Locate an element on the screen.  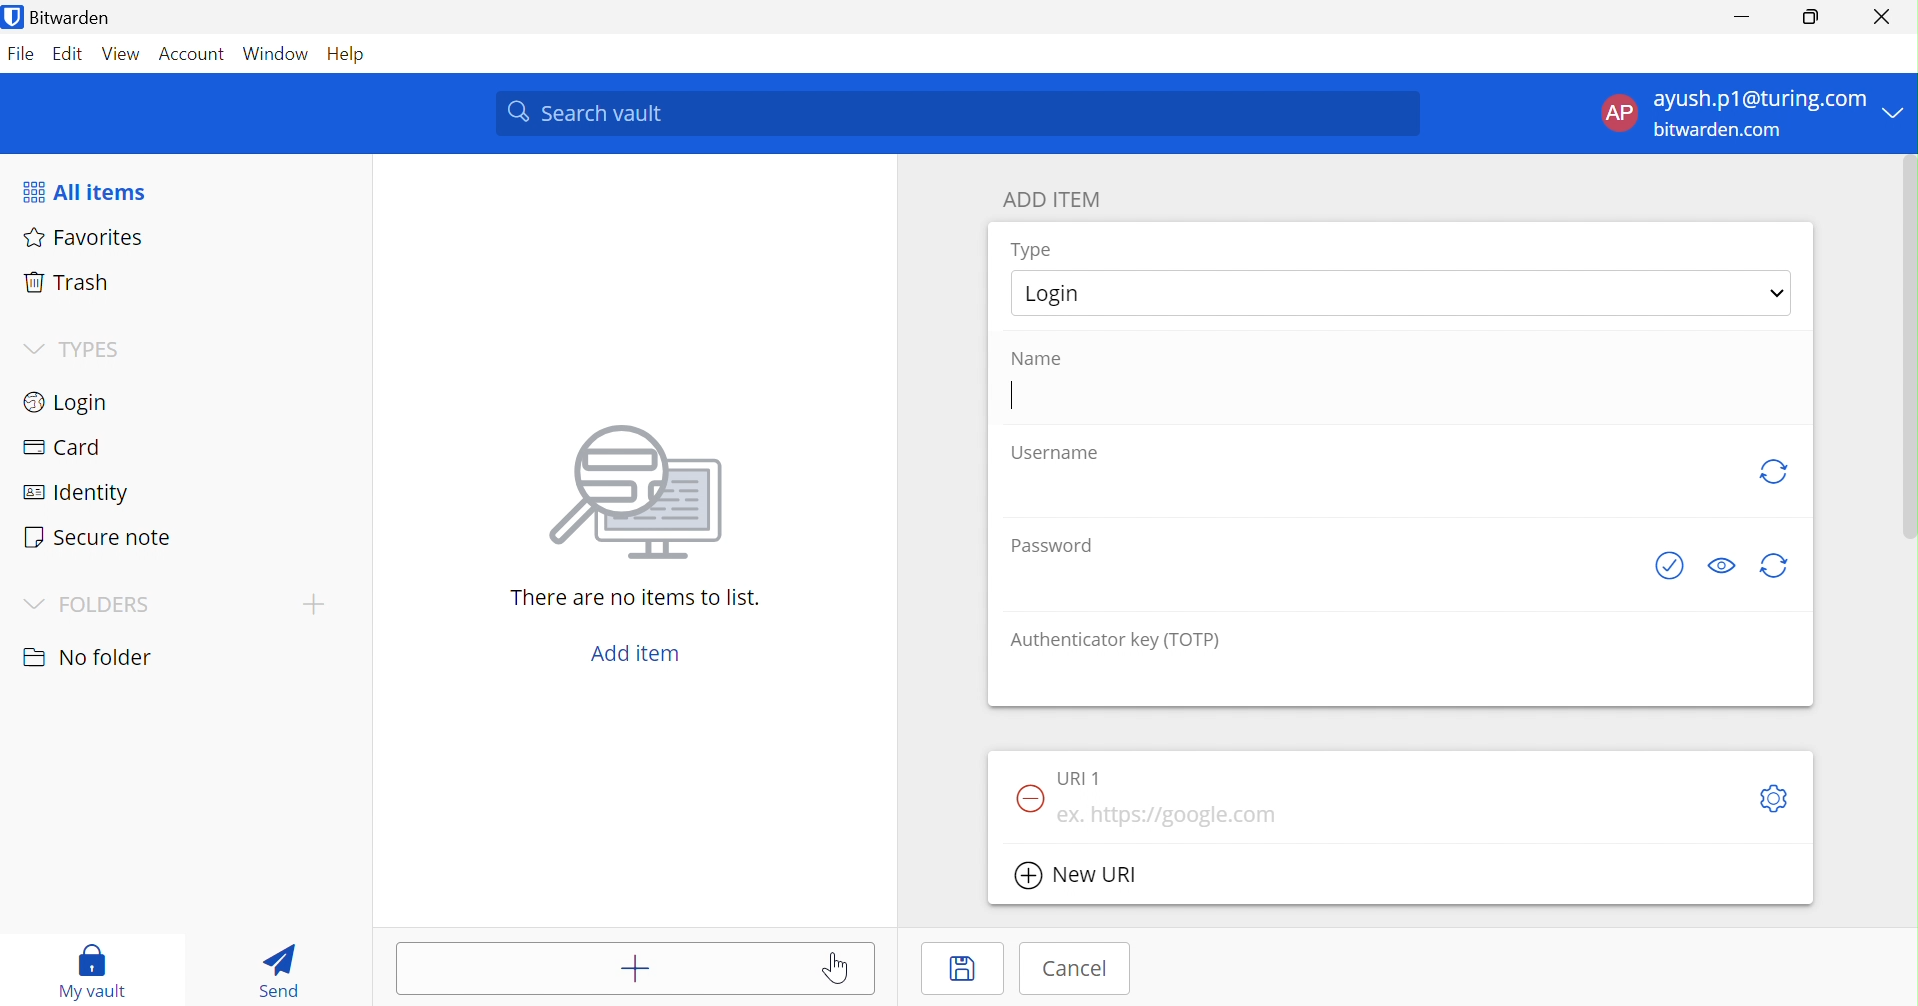
Settings is located at coordinates (1775, 798).